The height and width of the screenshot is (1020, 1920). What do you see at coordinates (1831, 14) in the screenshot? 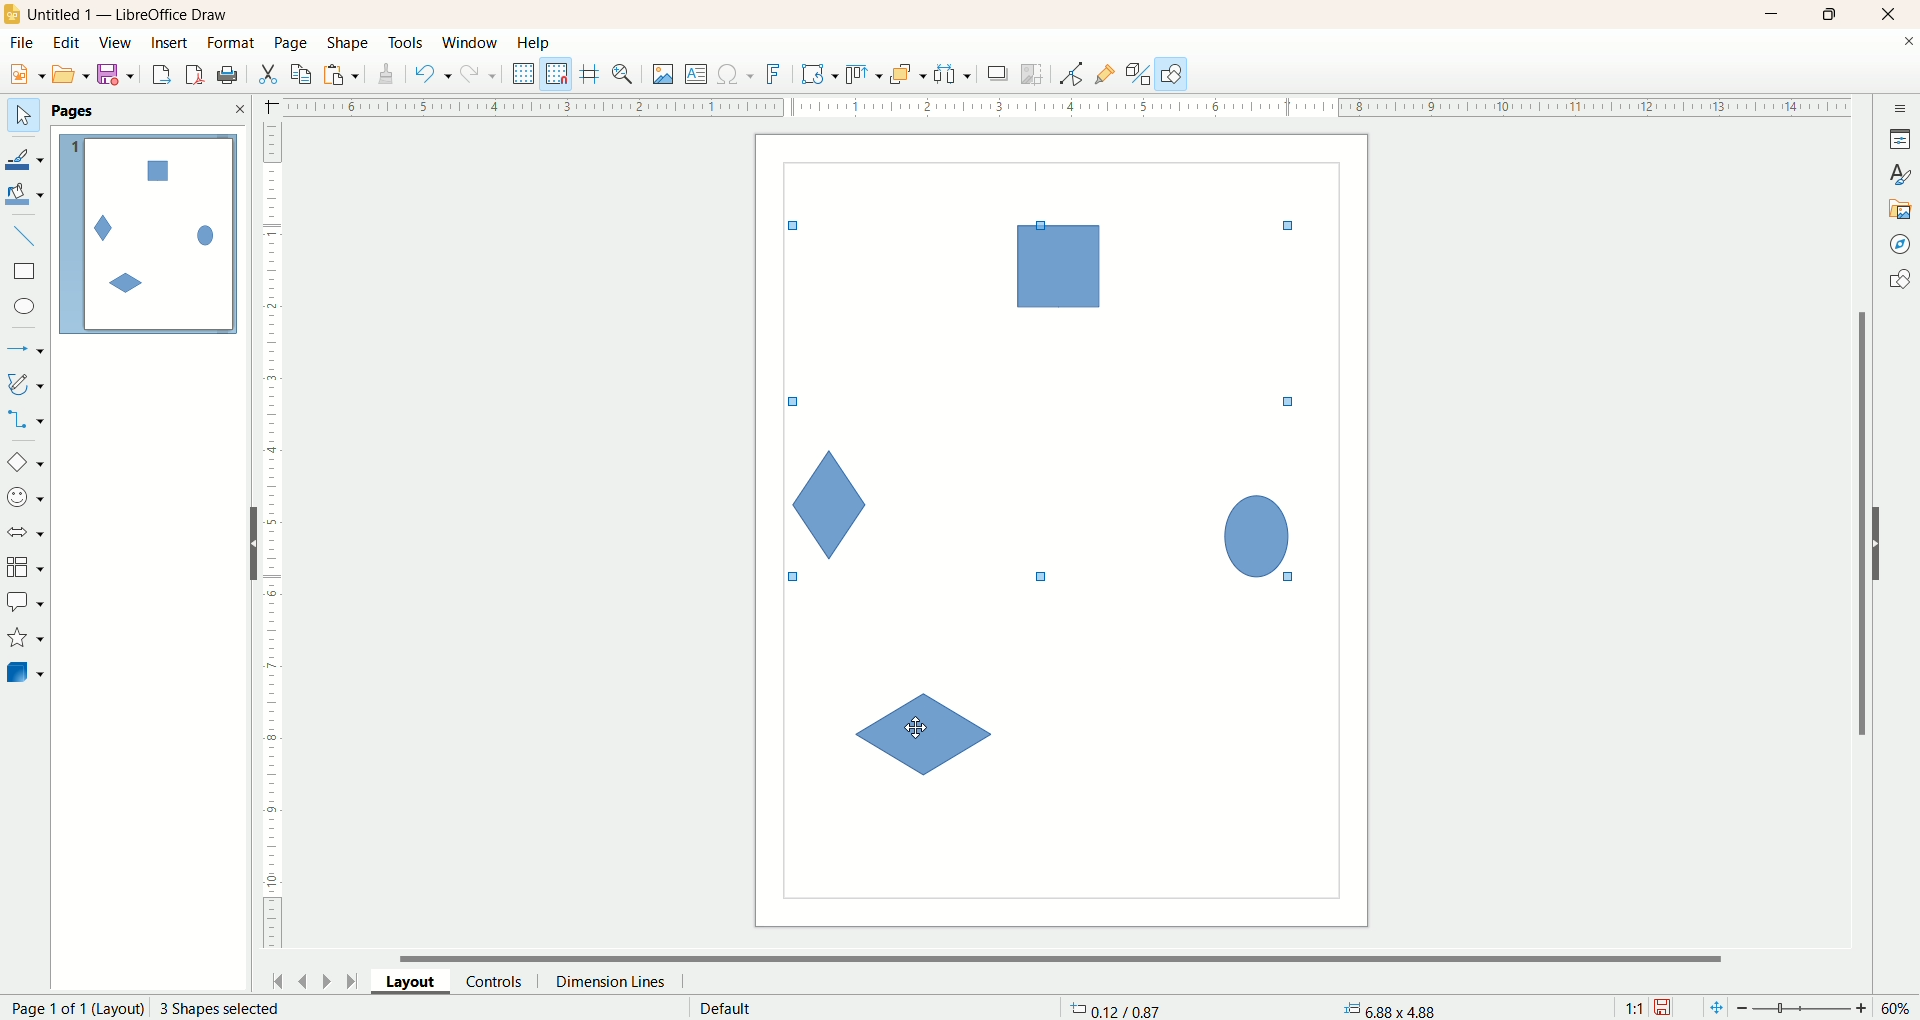
I see `maximize` at bounding box center [1831, 14].